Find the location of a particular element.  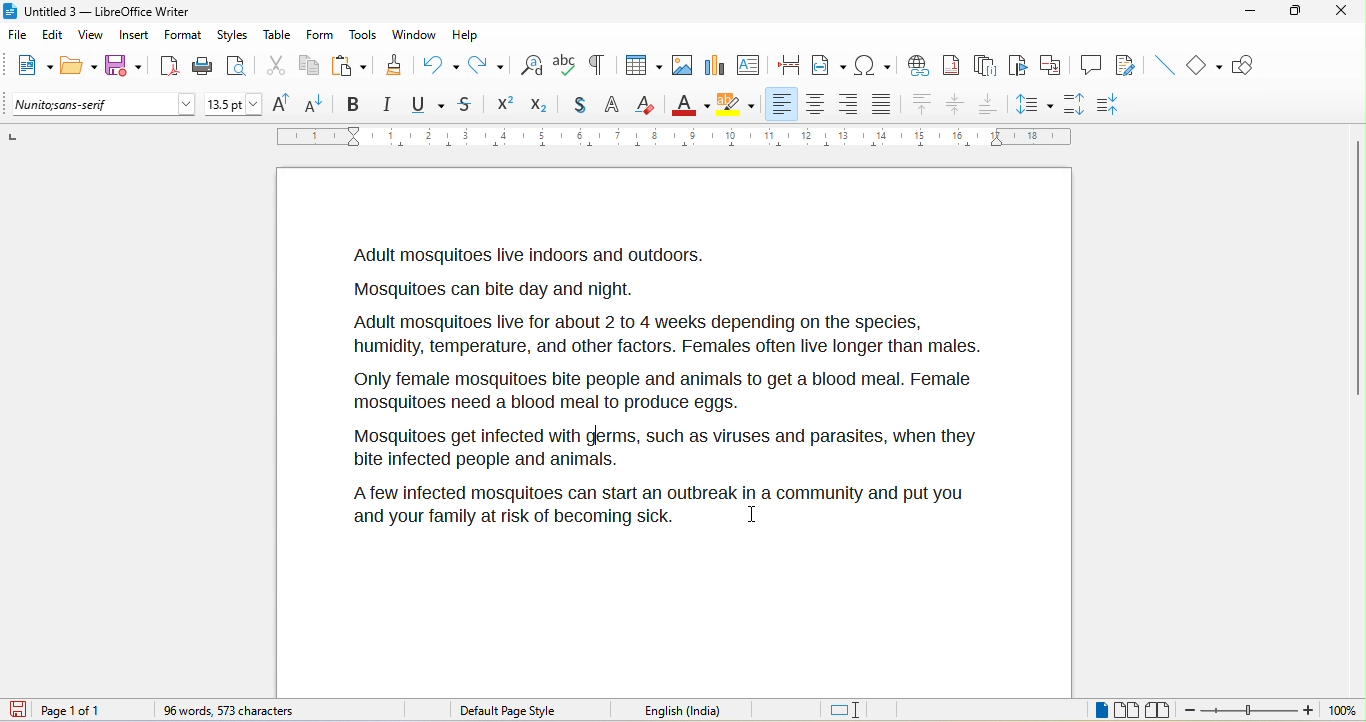

clone formatting is located at coordinates (397, 67).